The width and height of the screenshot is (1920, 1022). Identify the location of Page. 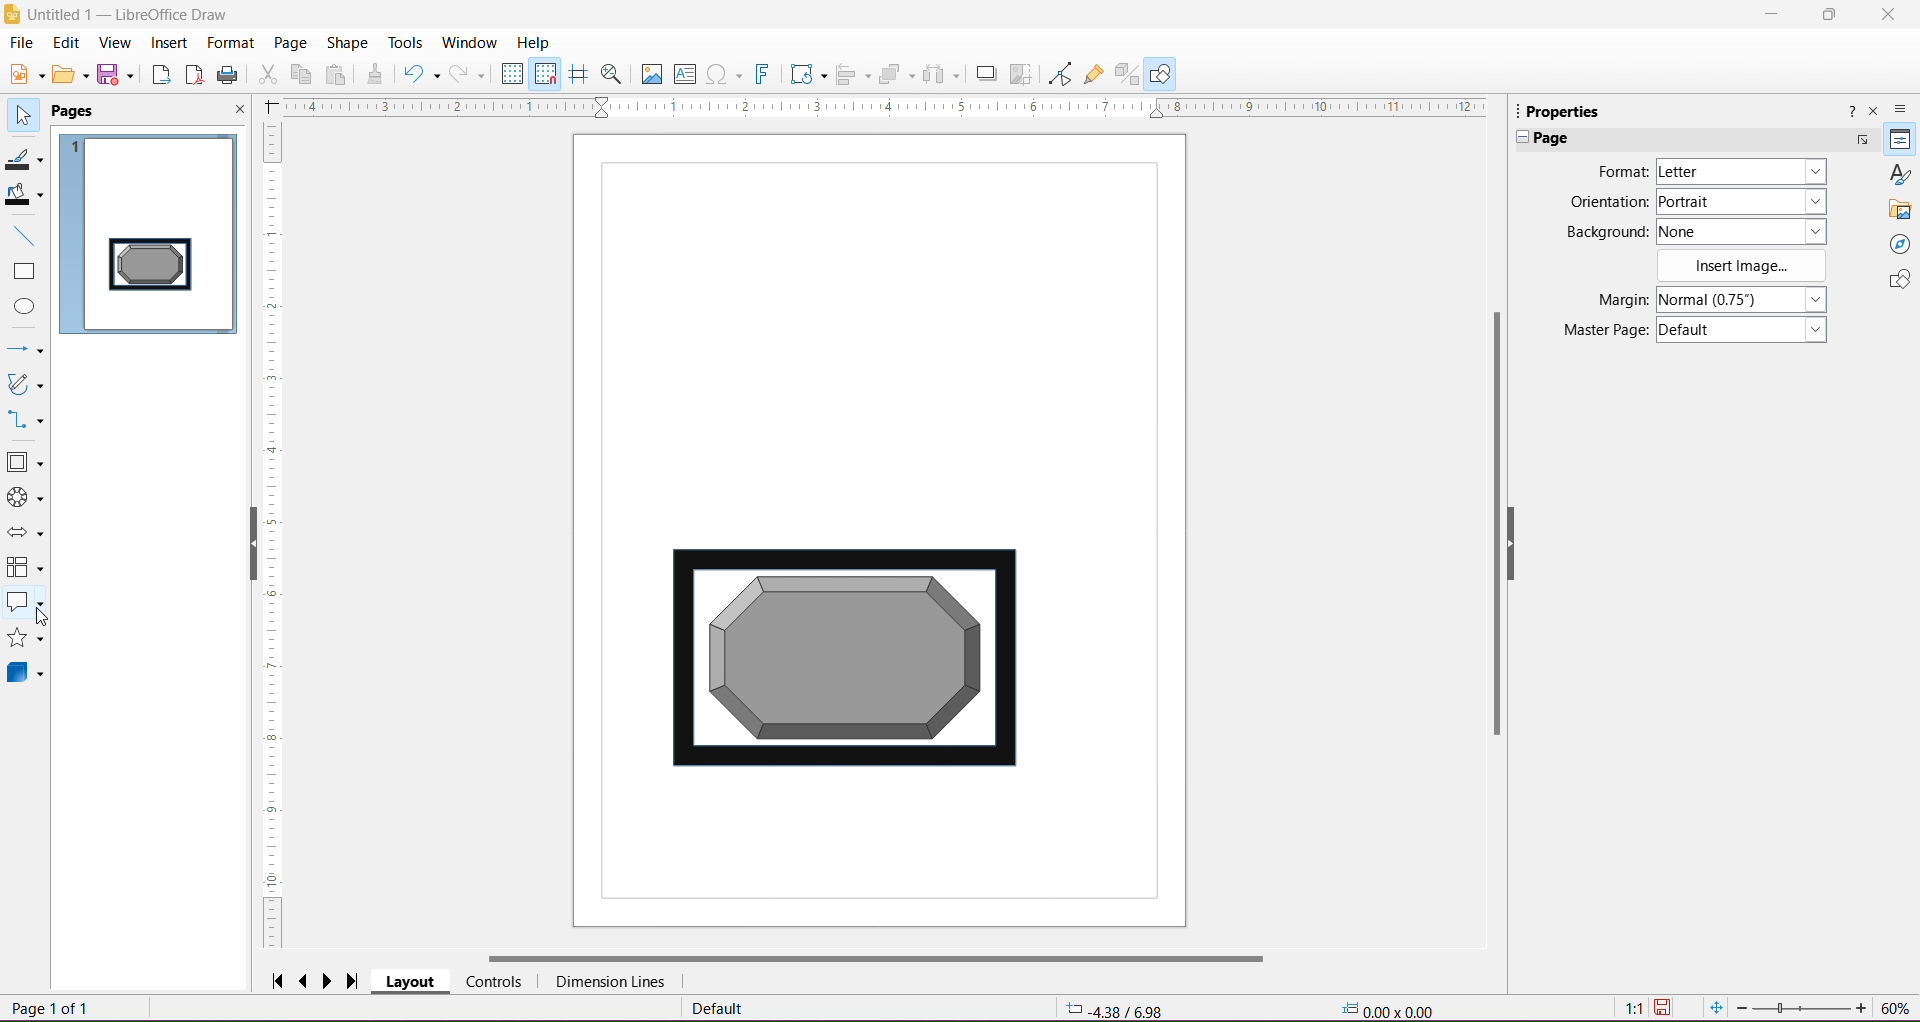
(288, 41).